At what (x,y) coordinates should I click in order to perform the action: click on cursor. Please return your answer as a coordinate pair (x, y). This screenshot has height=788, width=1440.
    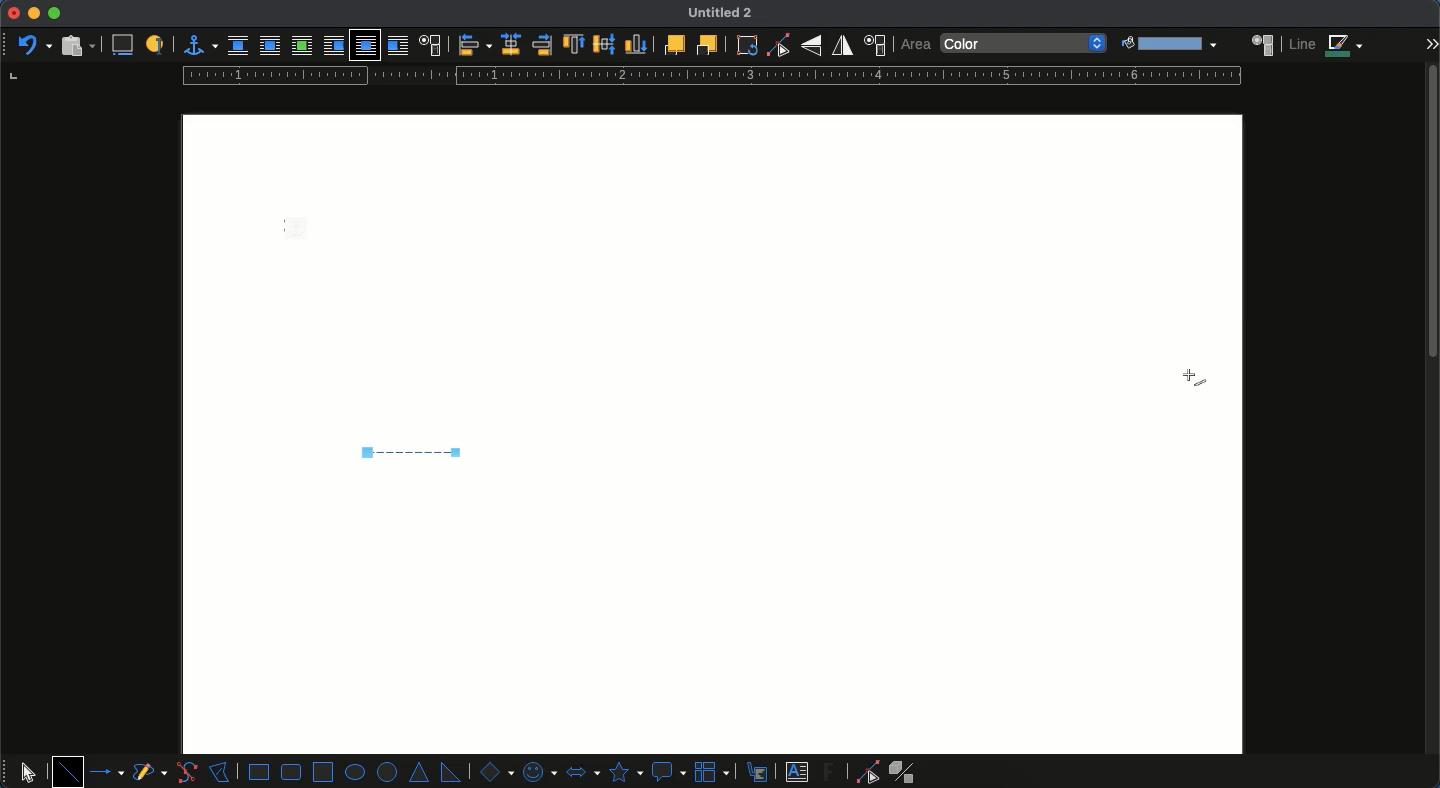
    Looking at the image, I should click on (1194, 380).